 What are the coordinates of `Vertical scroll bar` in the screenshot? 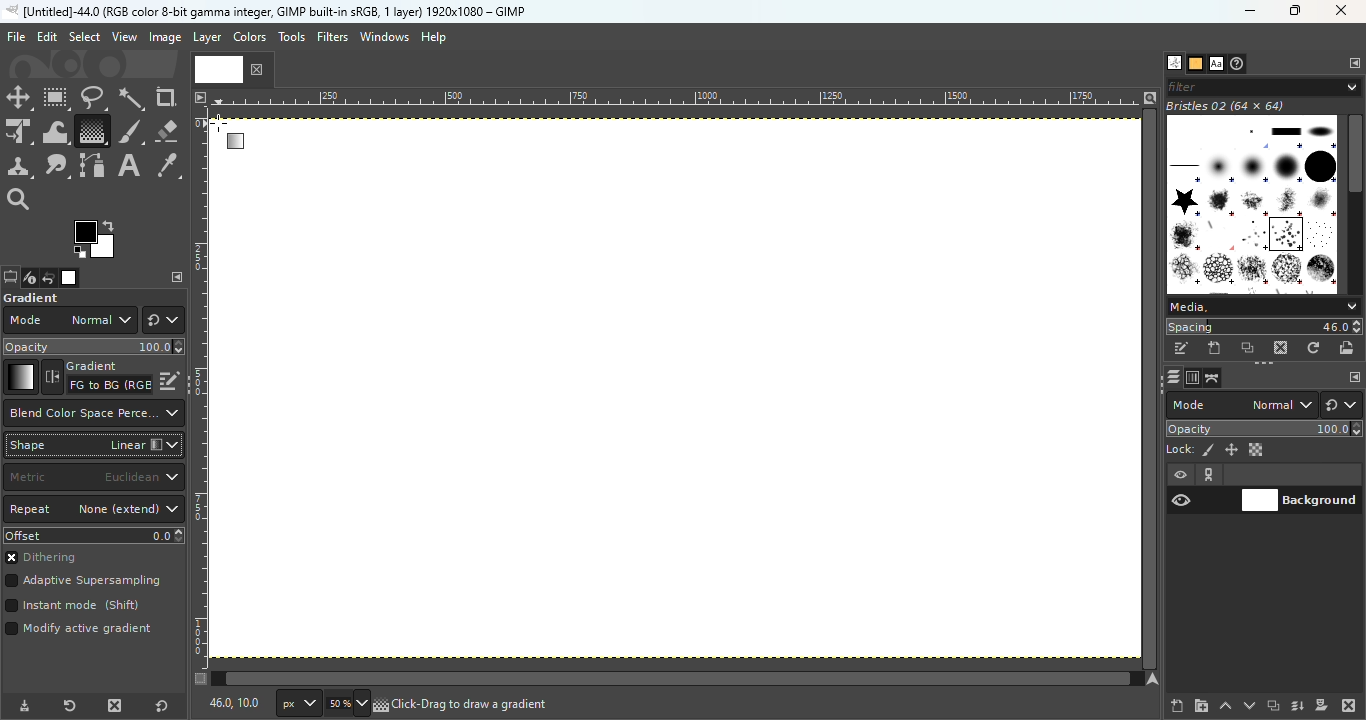 It's located at (667, 679).